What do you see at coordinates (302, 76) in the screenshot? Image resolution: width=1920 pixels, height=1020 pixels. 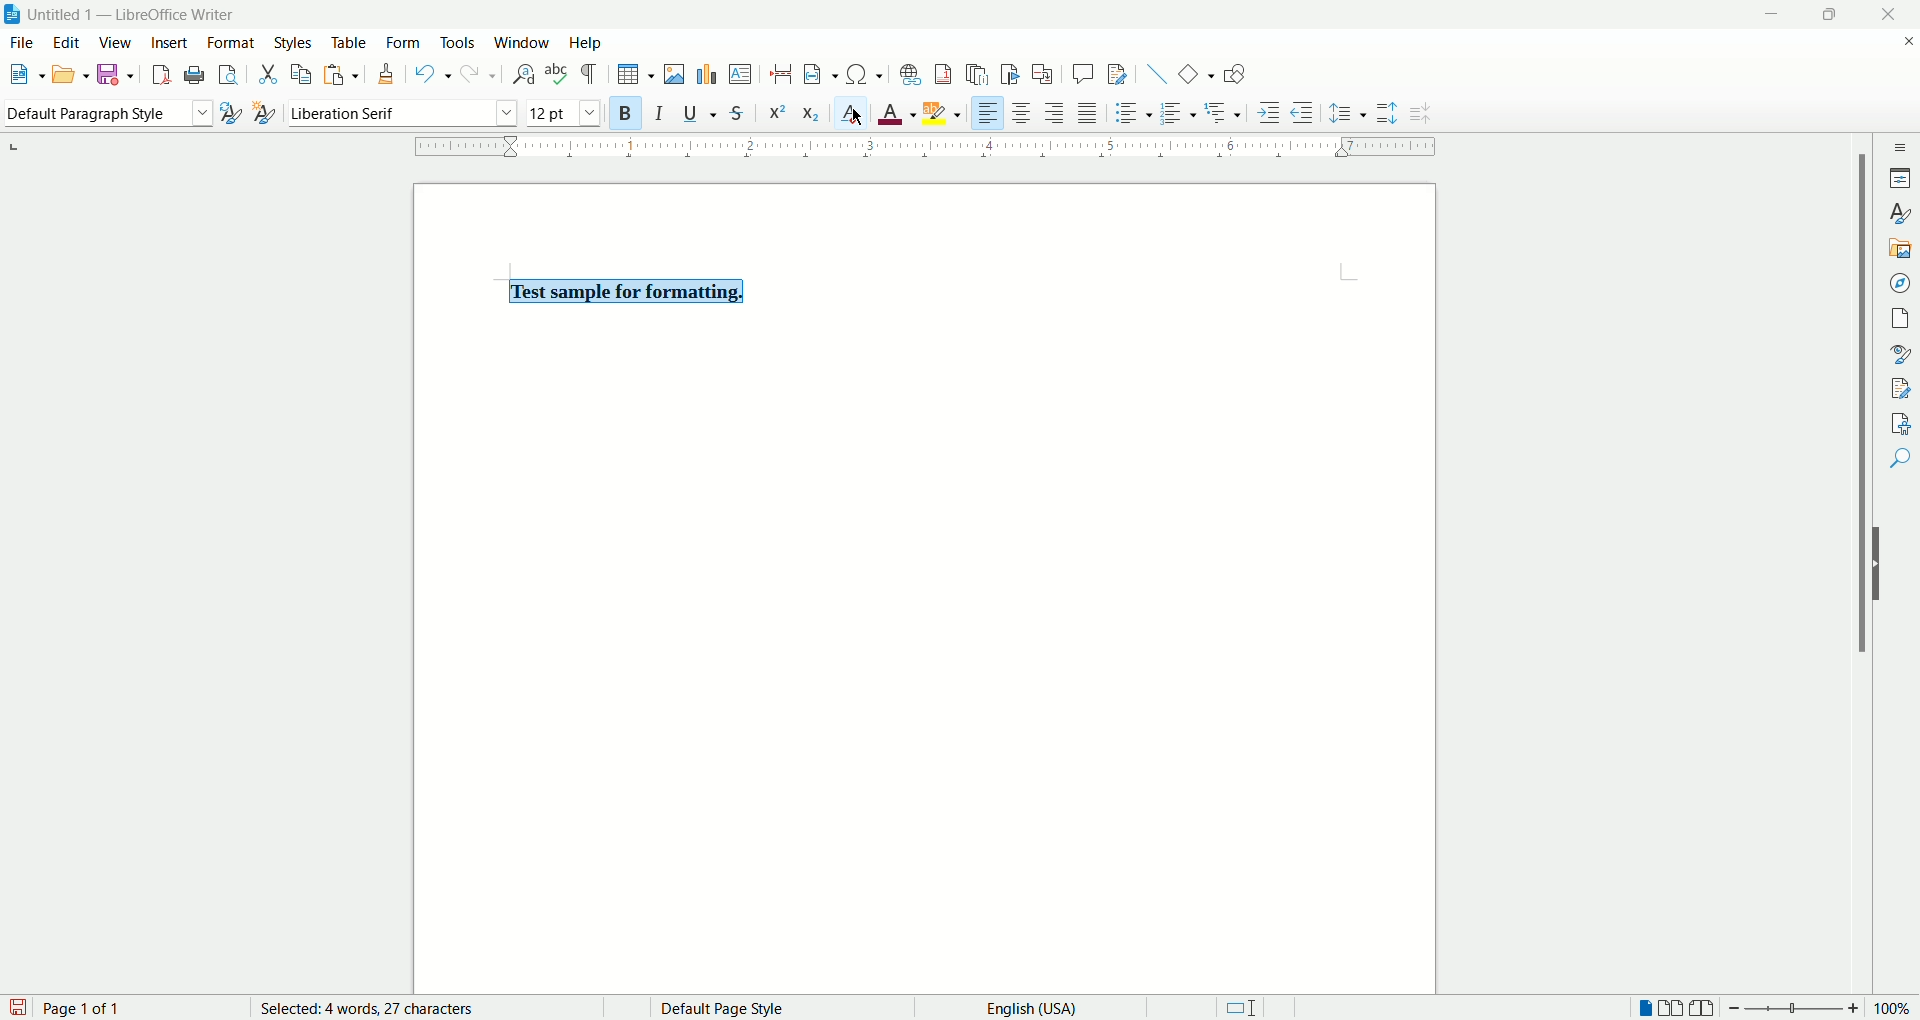 I see `copy` at bounding box center [302, 76].